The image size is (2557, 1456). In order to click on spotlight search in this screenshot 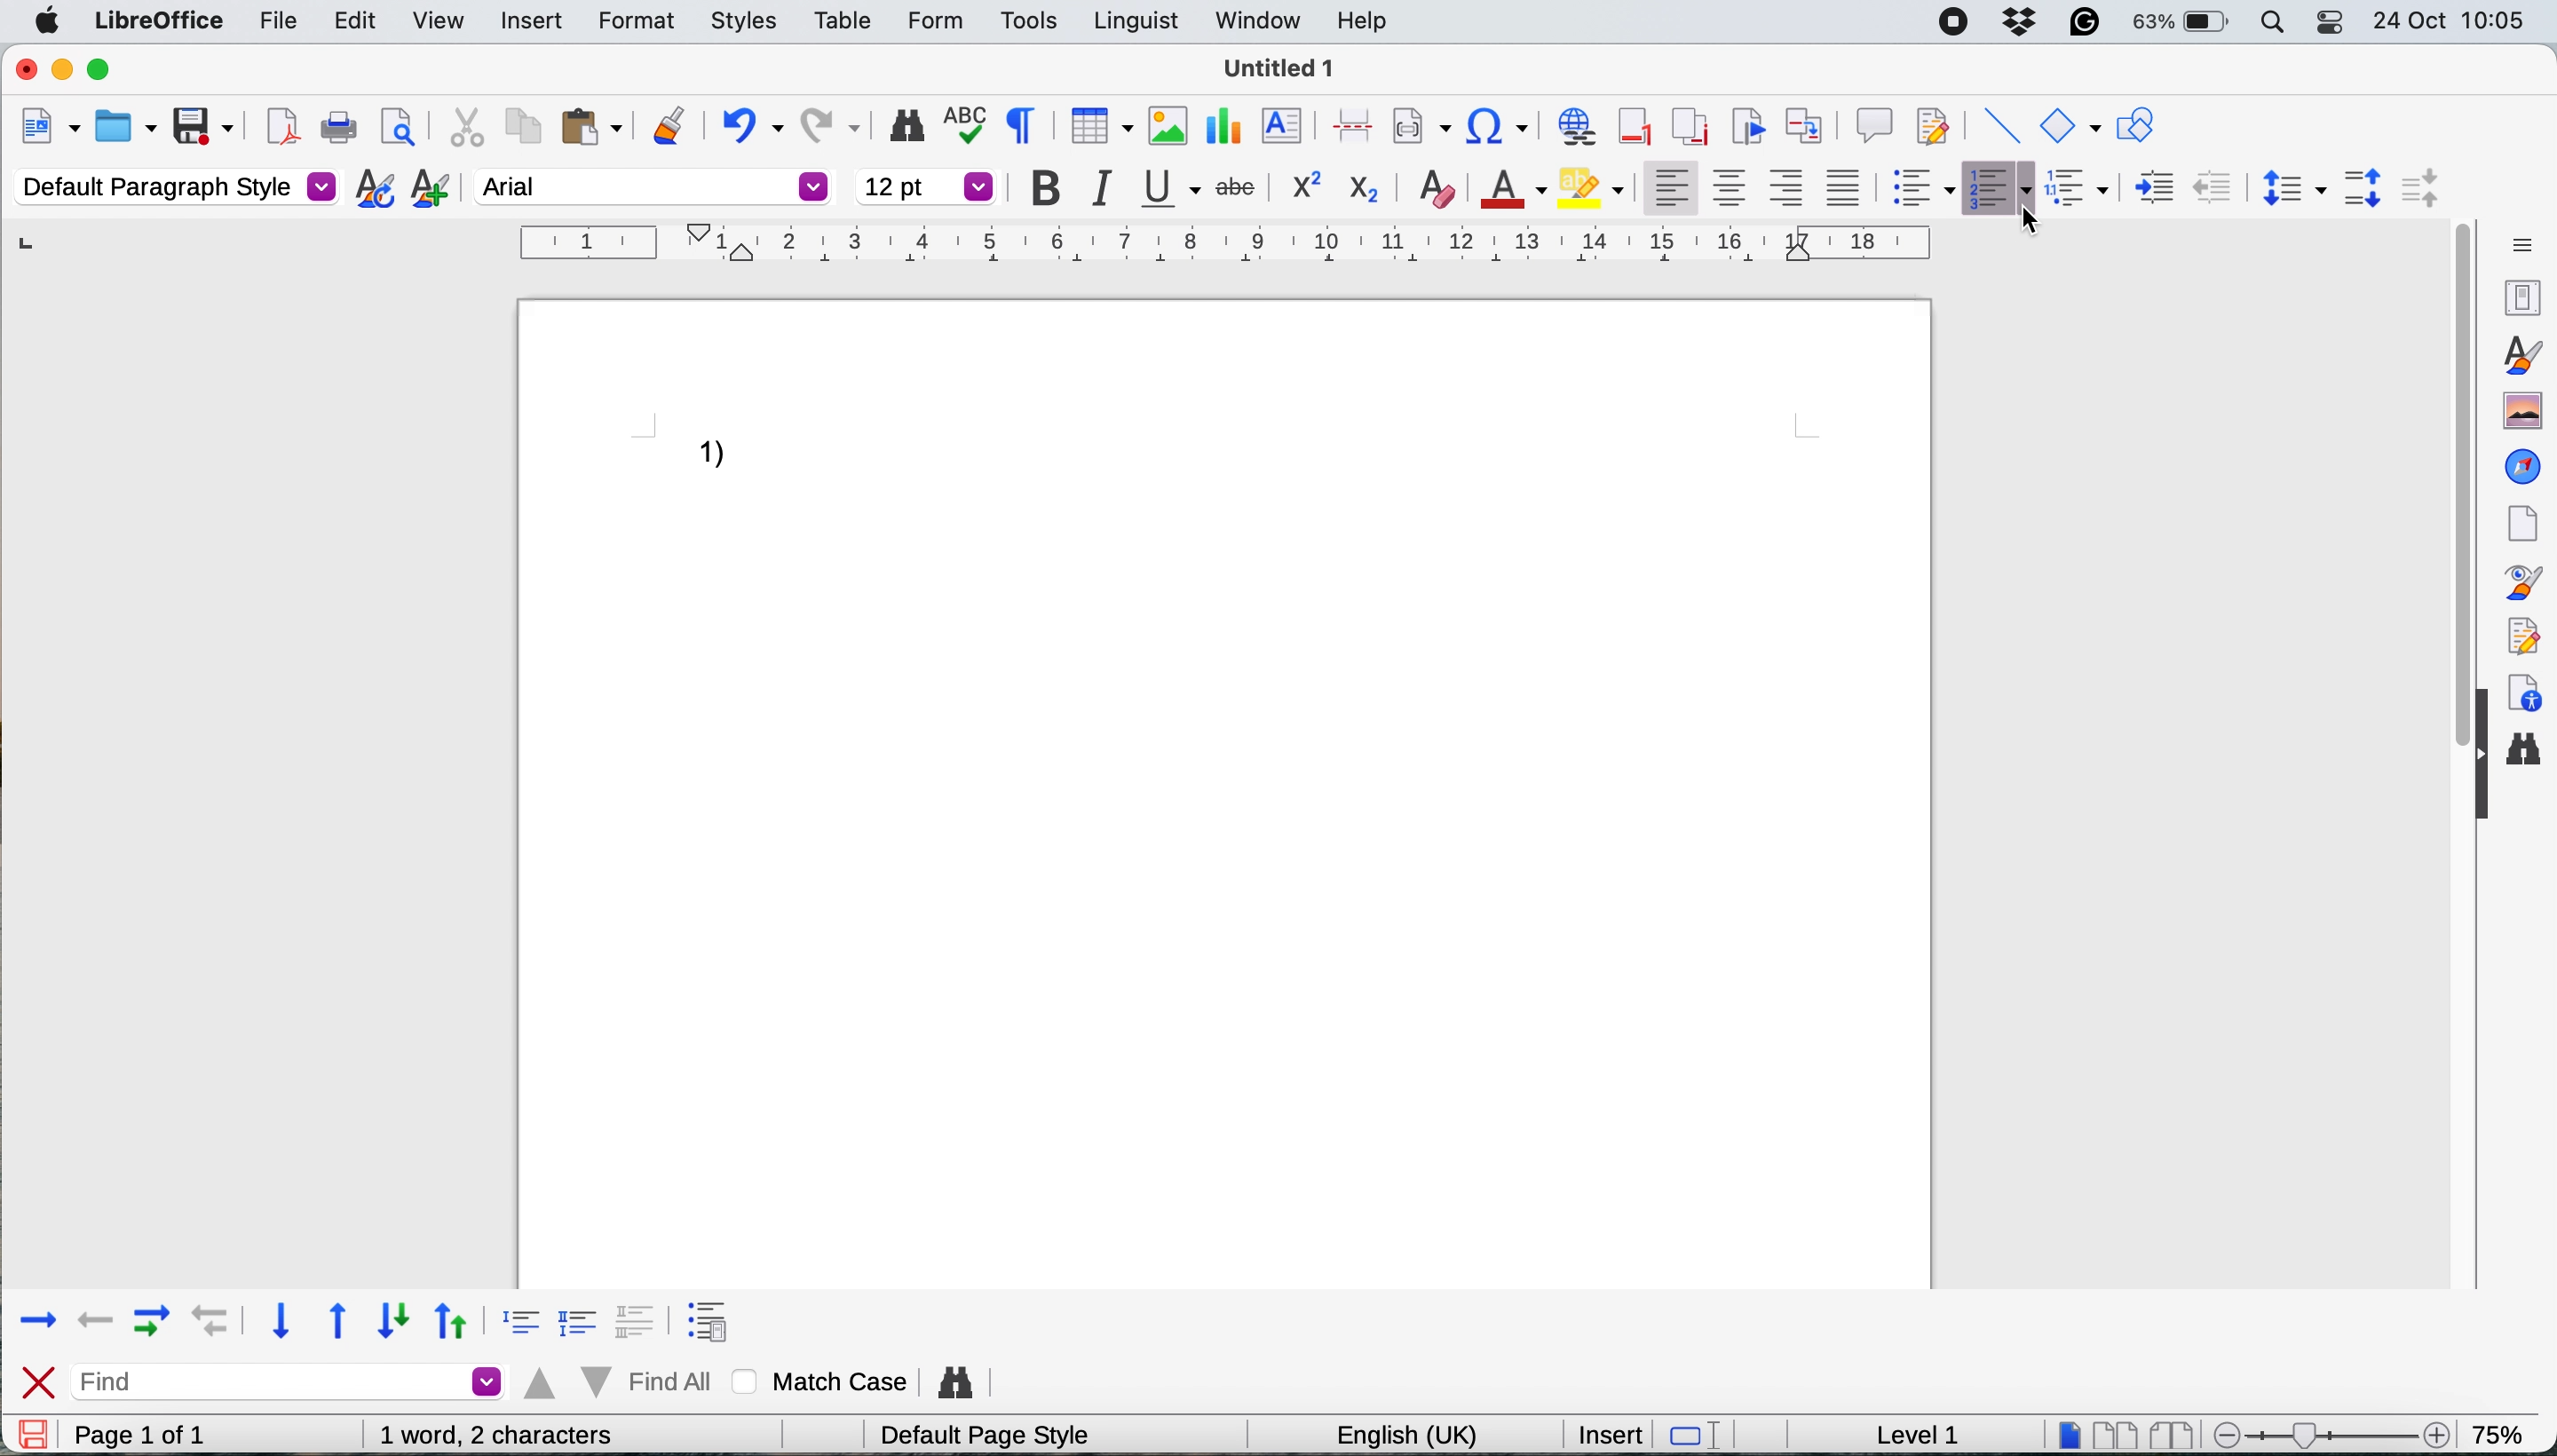, I will do `click(2270, 22)`.